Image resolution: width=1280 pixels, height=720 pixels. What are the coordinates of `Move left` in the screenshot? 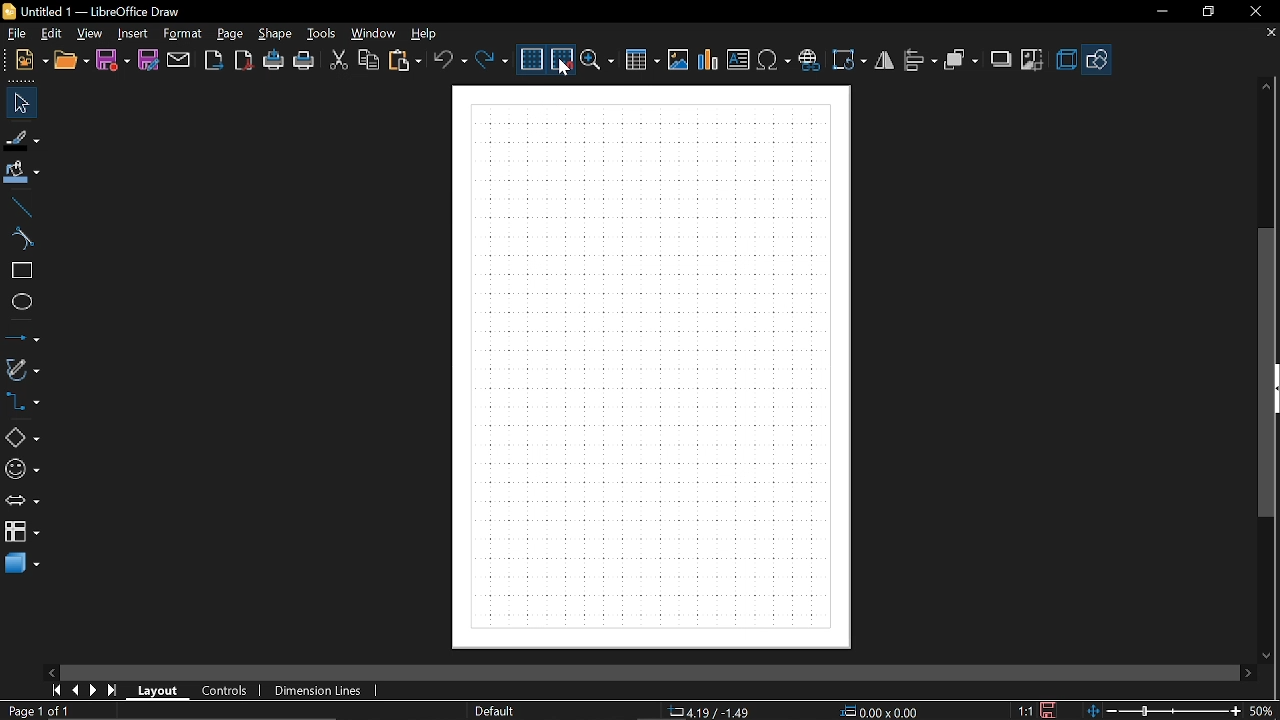 It's located at (50, 670).